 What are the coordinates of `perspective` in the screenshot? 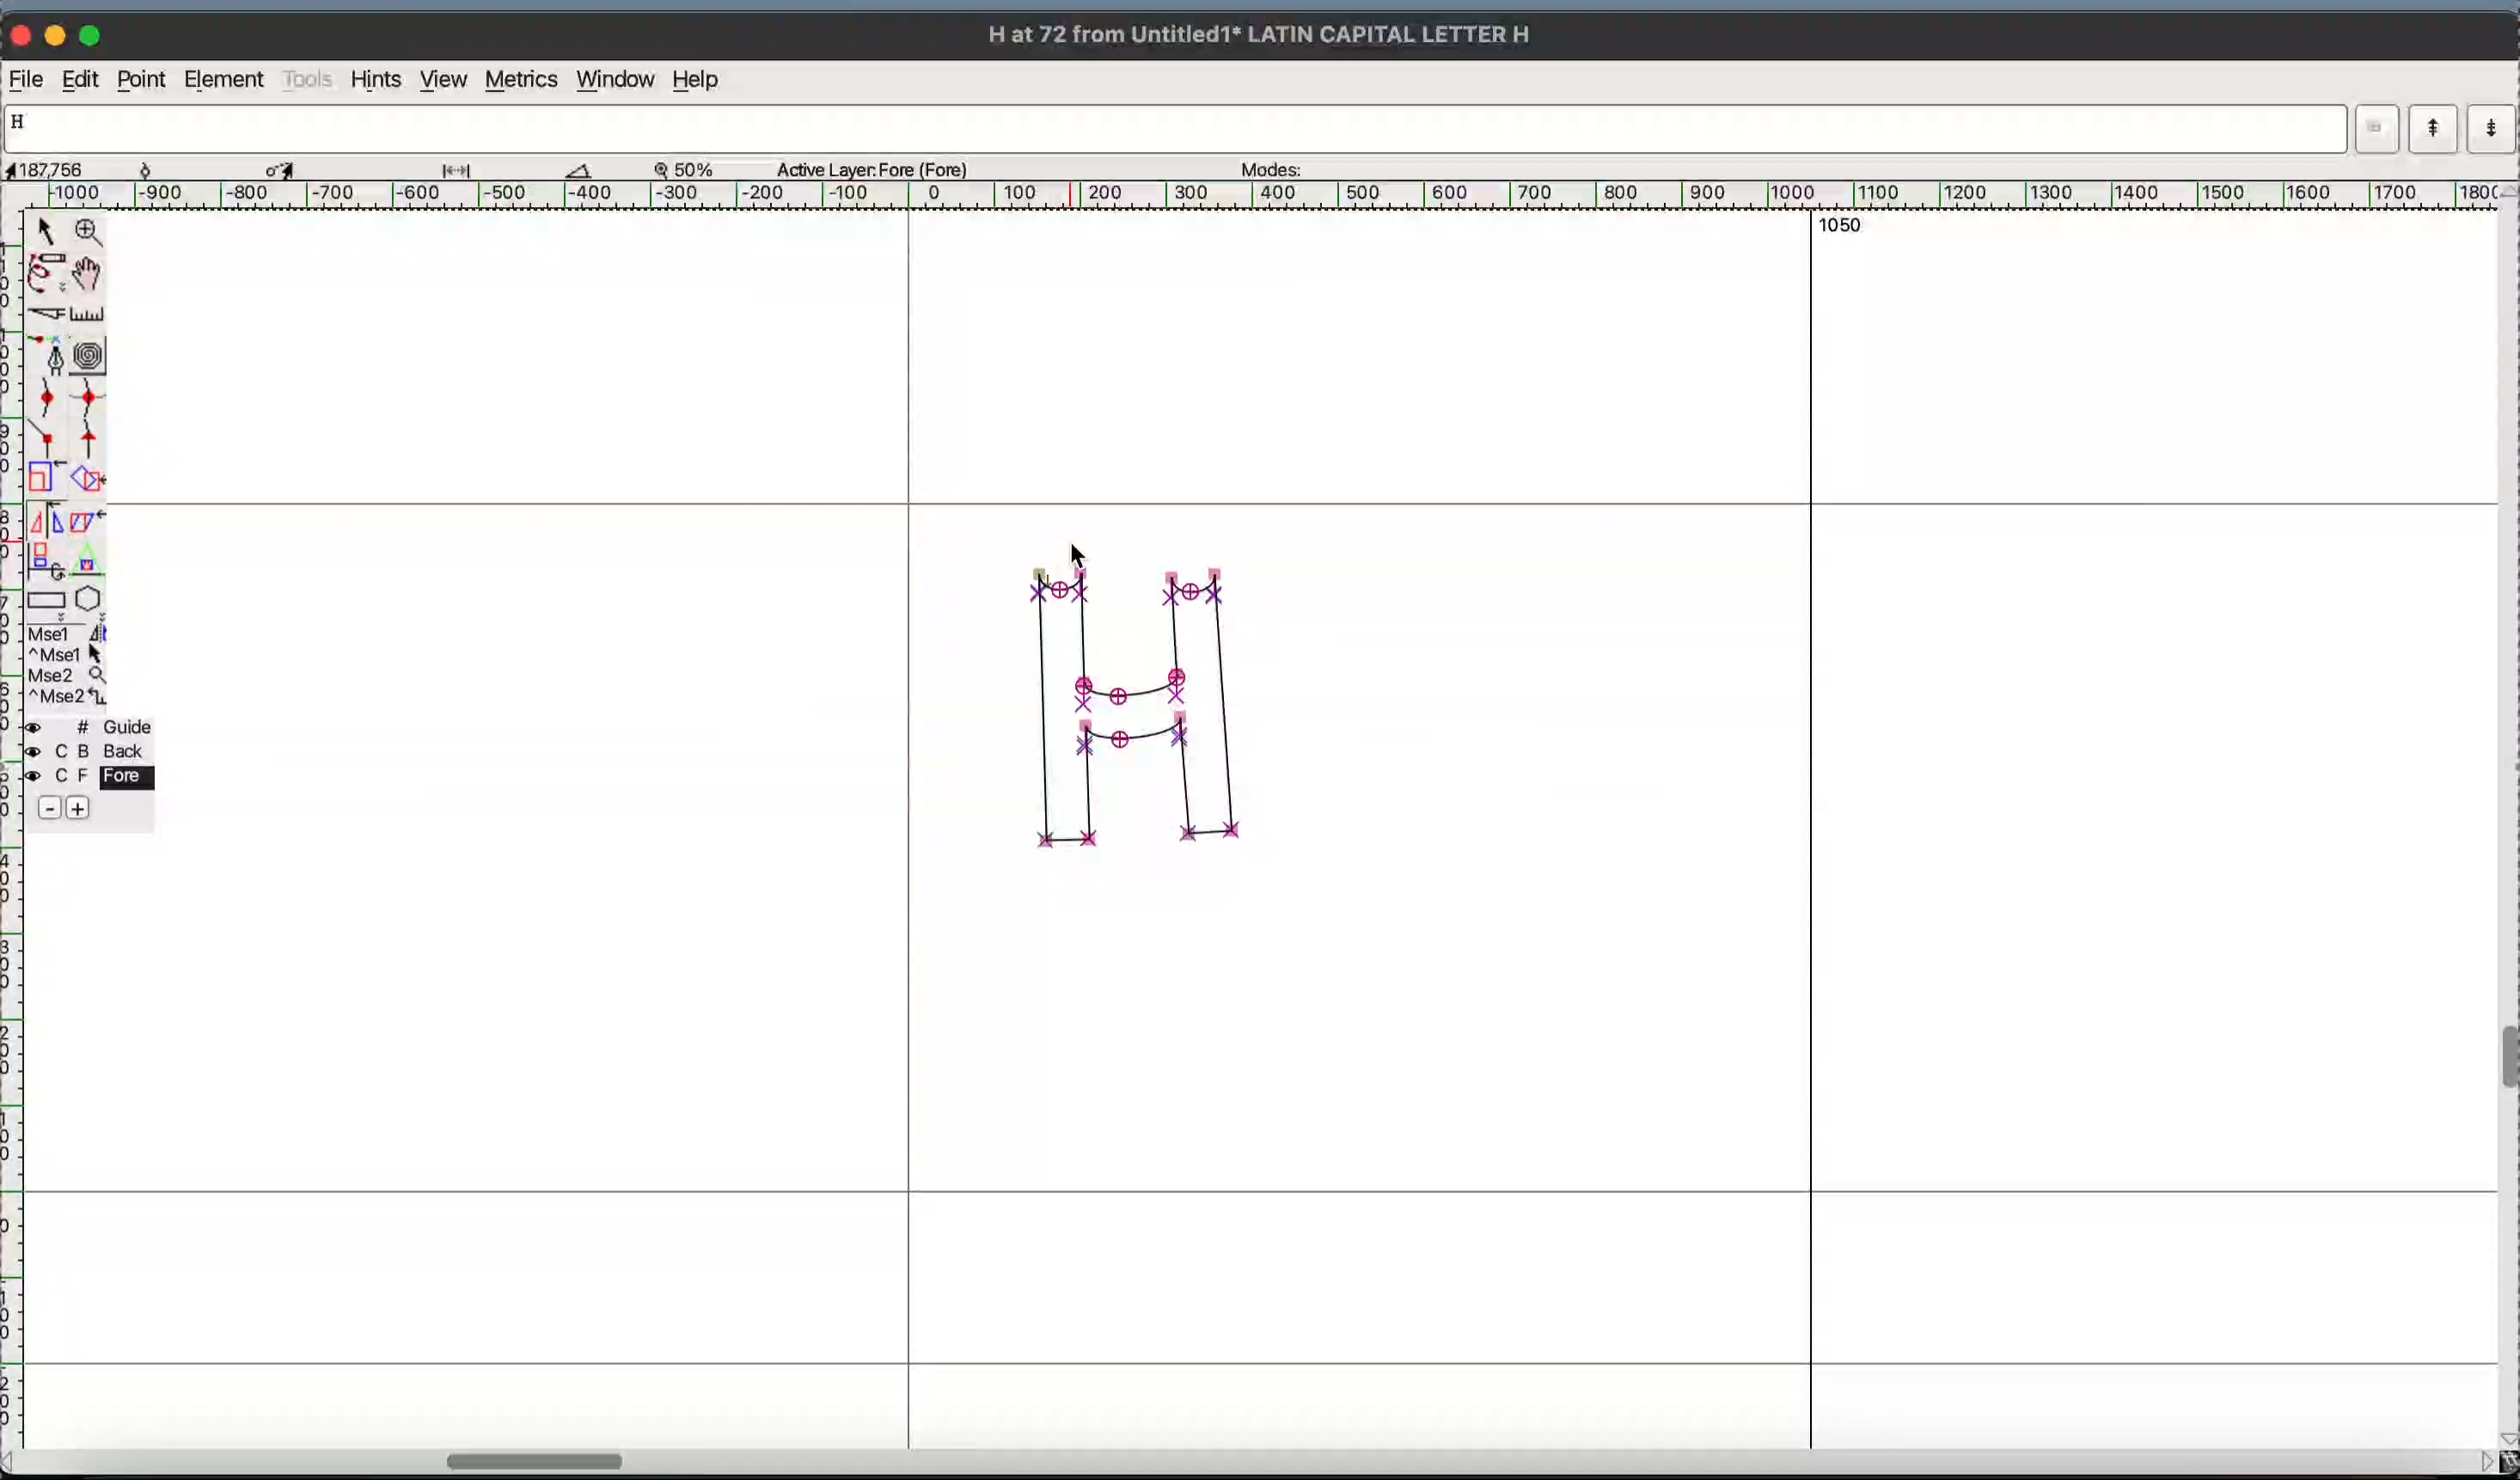 It's located at (88, 560).